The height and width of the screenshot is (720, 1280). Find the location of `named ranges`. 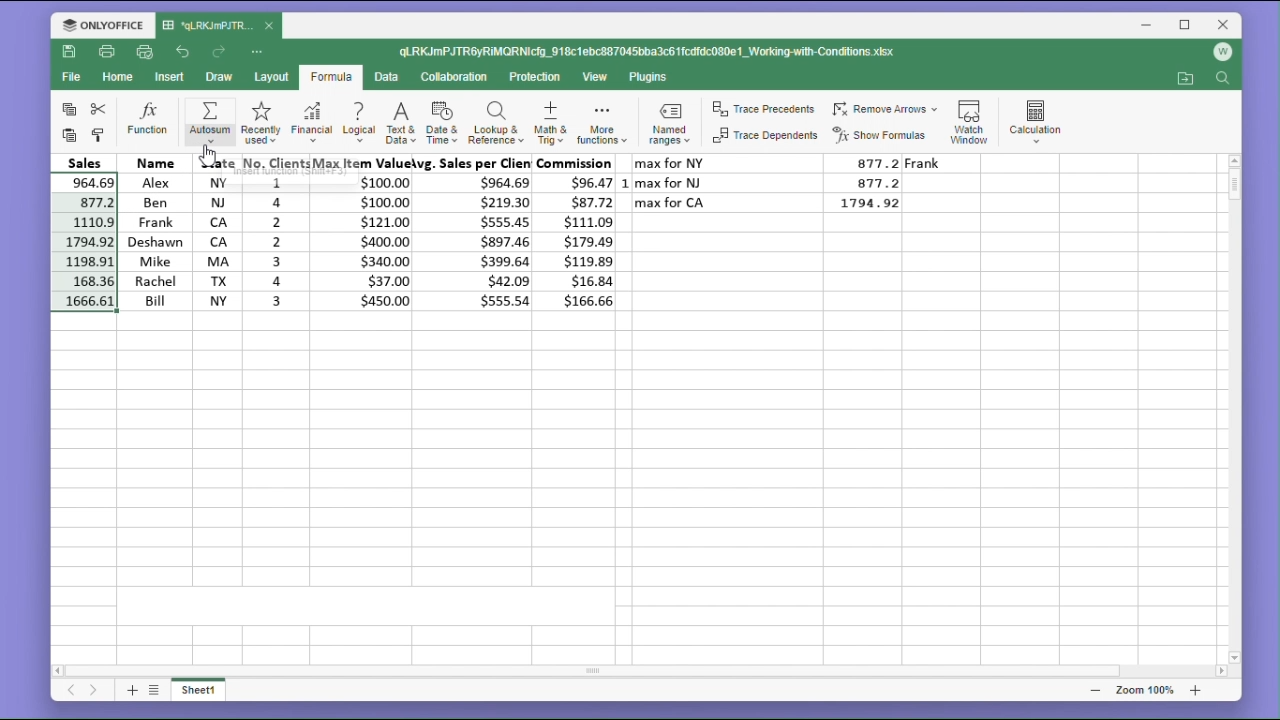

named ranges is located at coordinates (667, 126).